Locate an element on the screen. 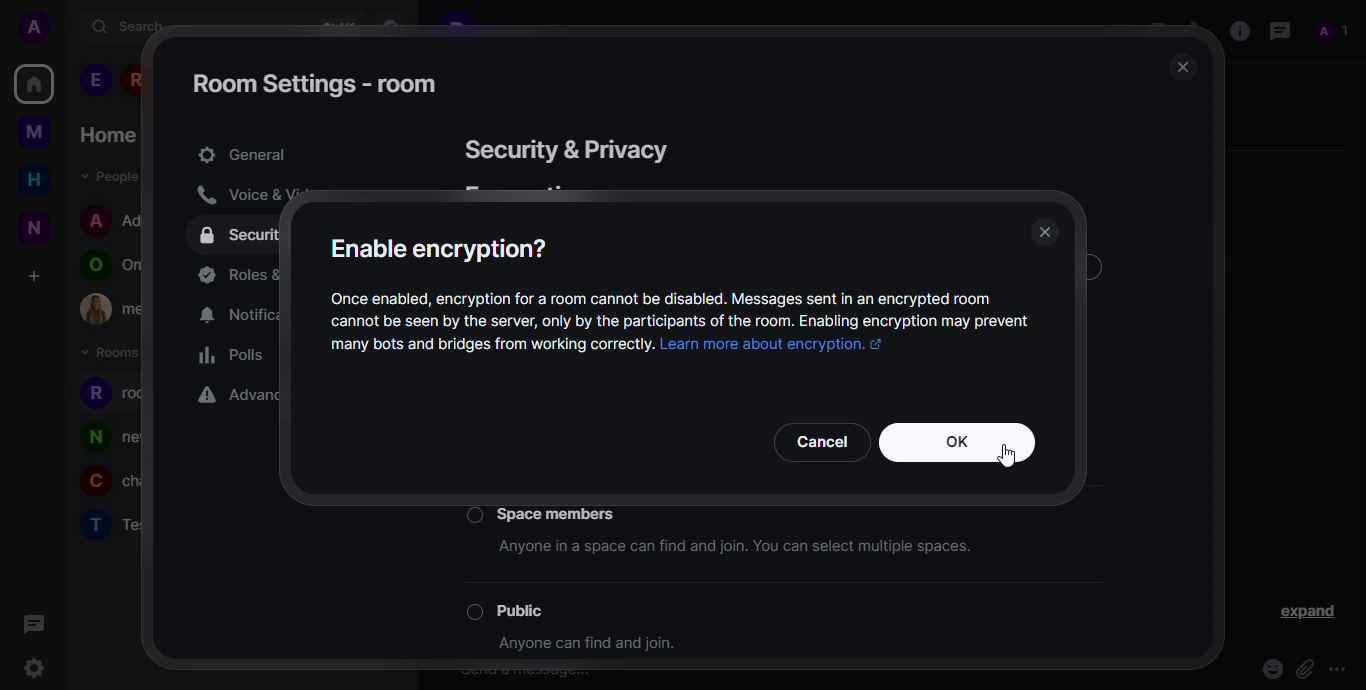 This screenshot has width=1366, height=690. new is located at coordinates (34, 227).